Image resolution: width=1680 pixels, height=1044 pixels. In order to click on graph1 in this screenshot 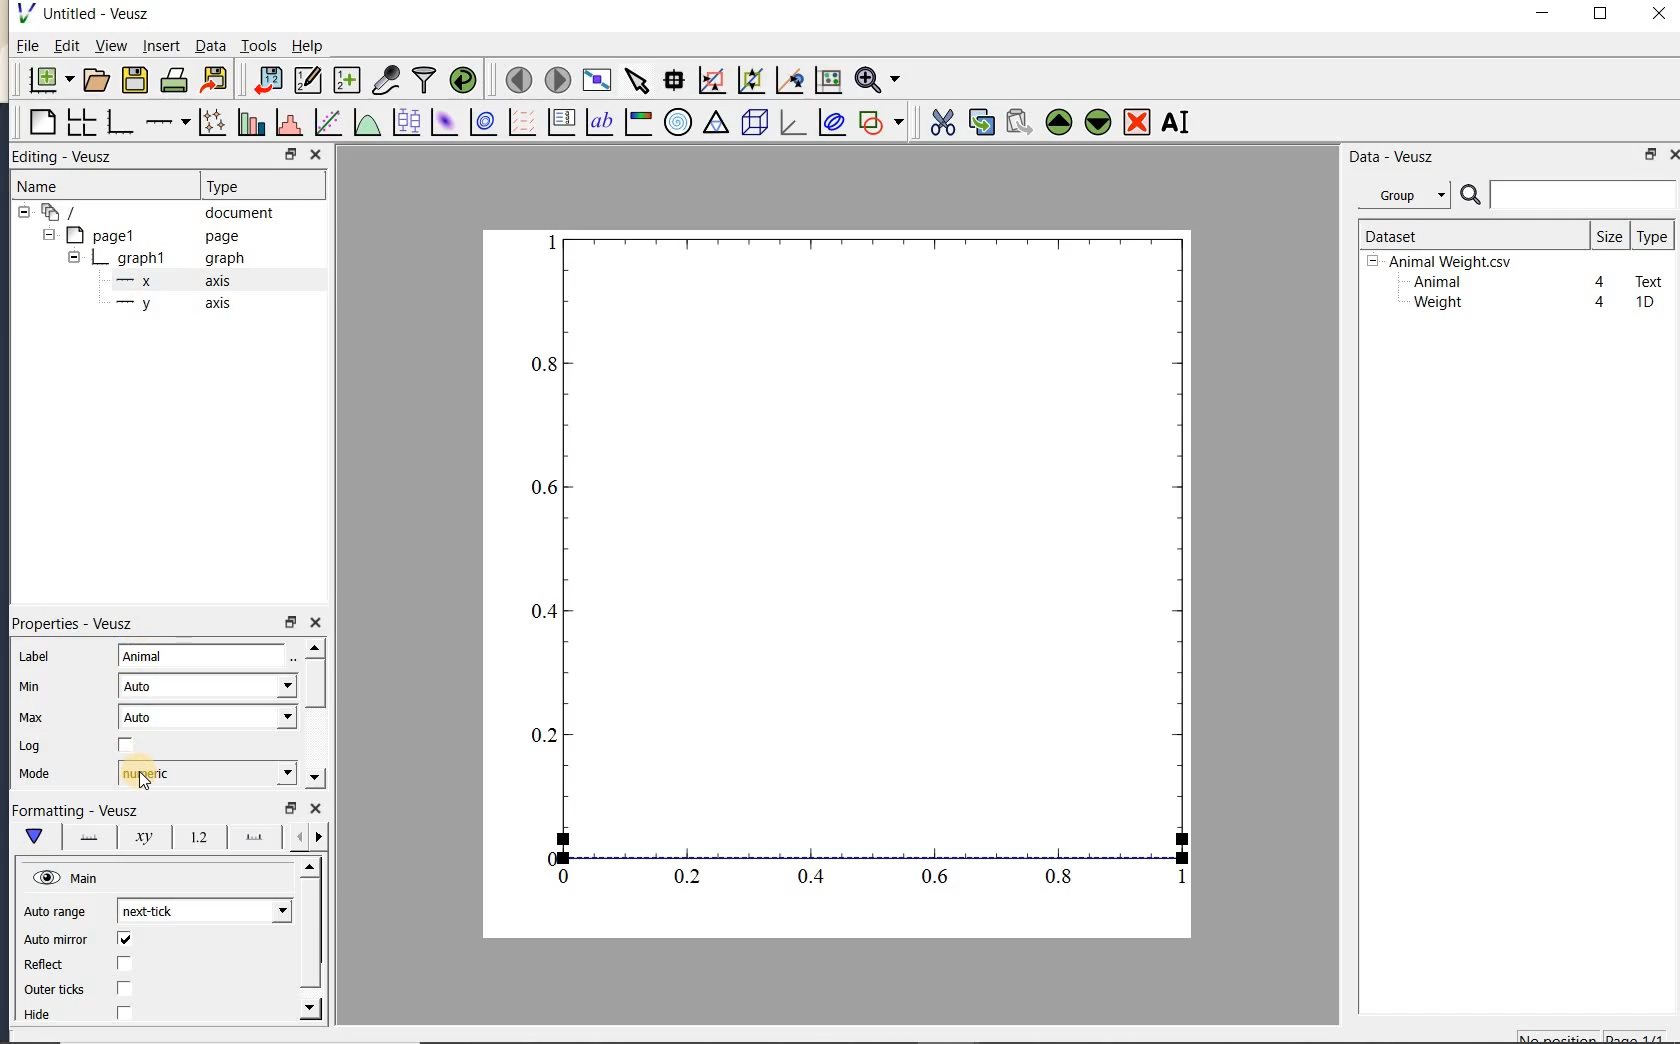, I will do `click(147, 260)`.